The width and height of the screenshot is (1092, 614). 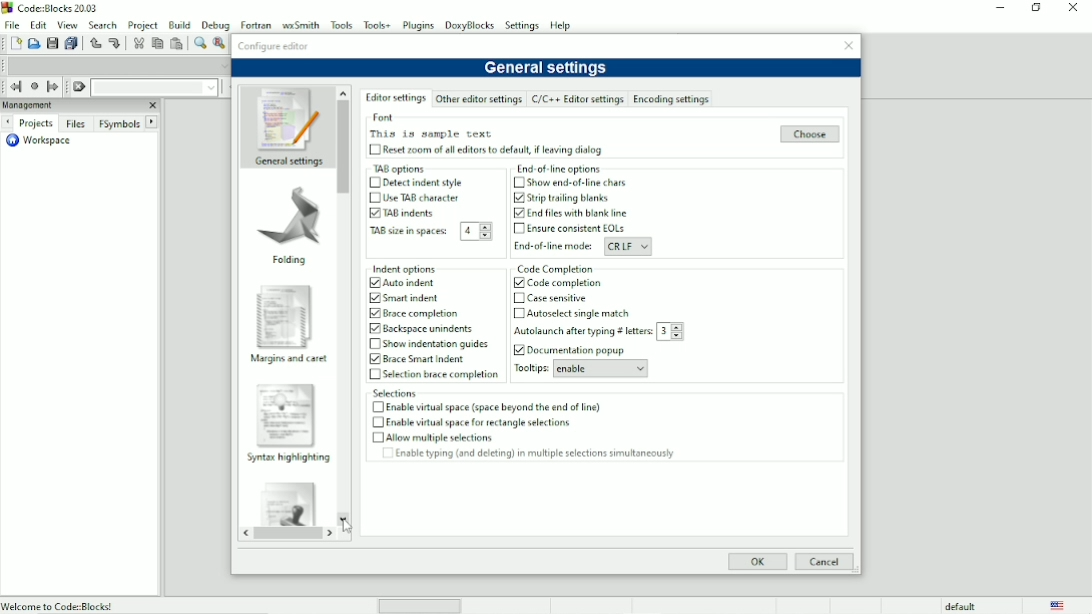 I want to click on Undo, so click(x=94, y=43).